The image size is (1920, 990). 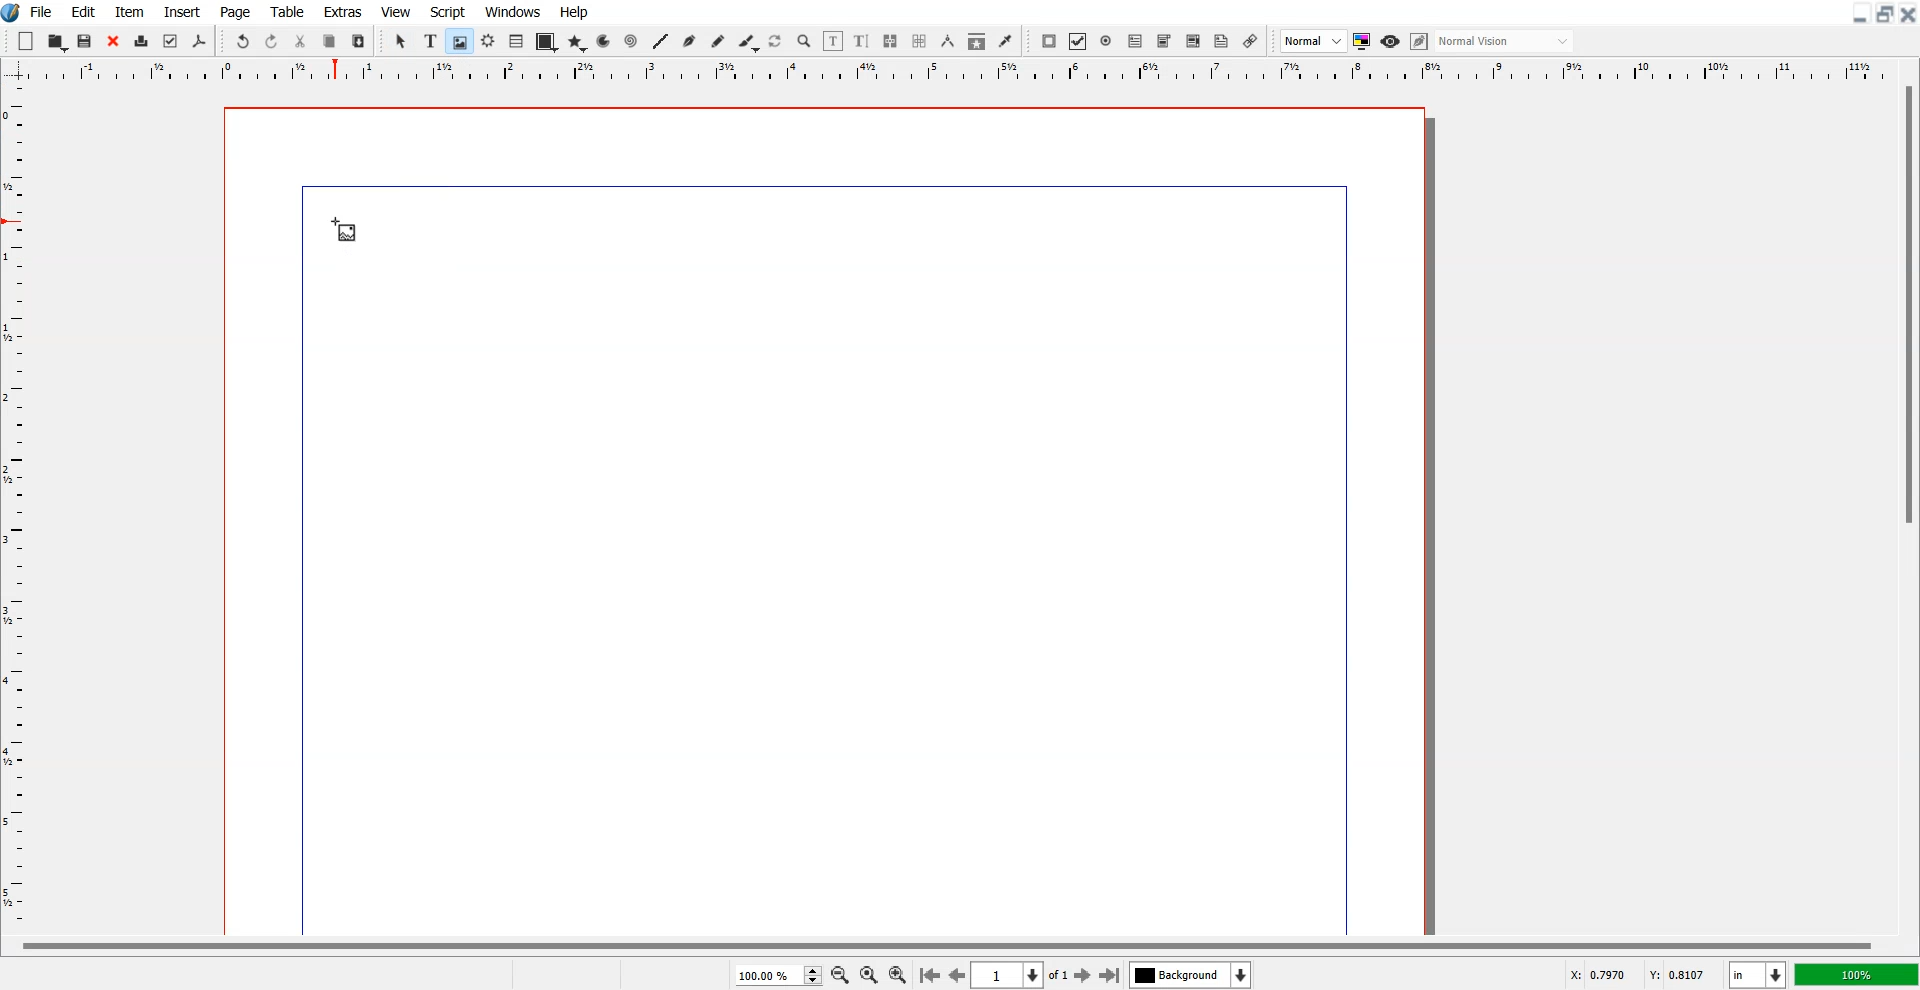 I want to click on Freehand Line, so click(x=718, y=41).